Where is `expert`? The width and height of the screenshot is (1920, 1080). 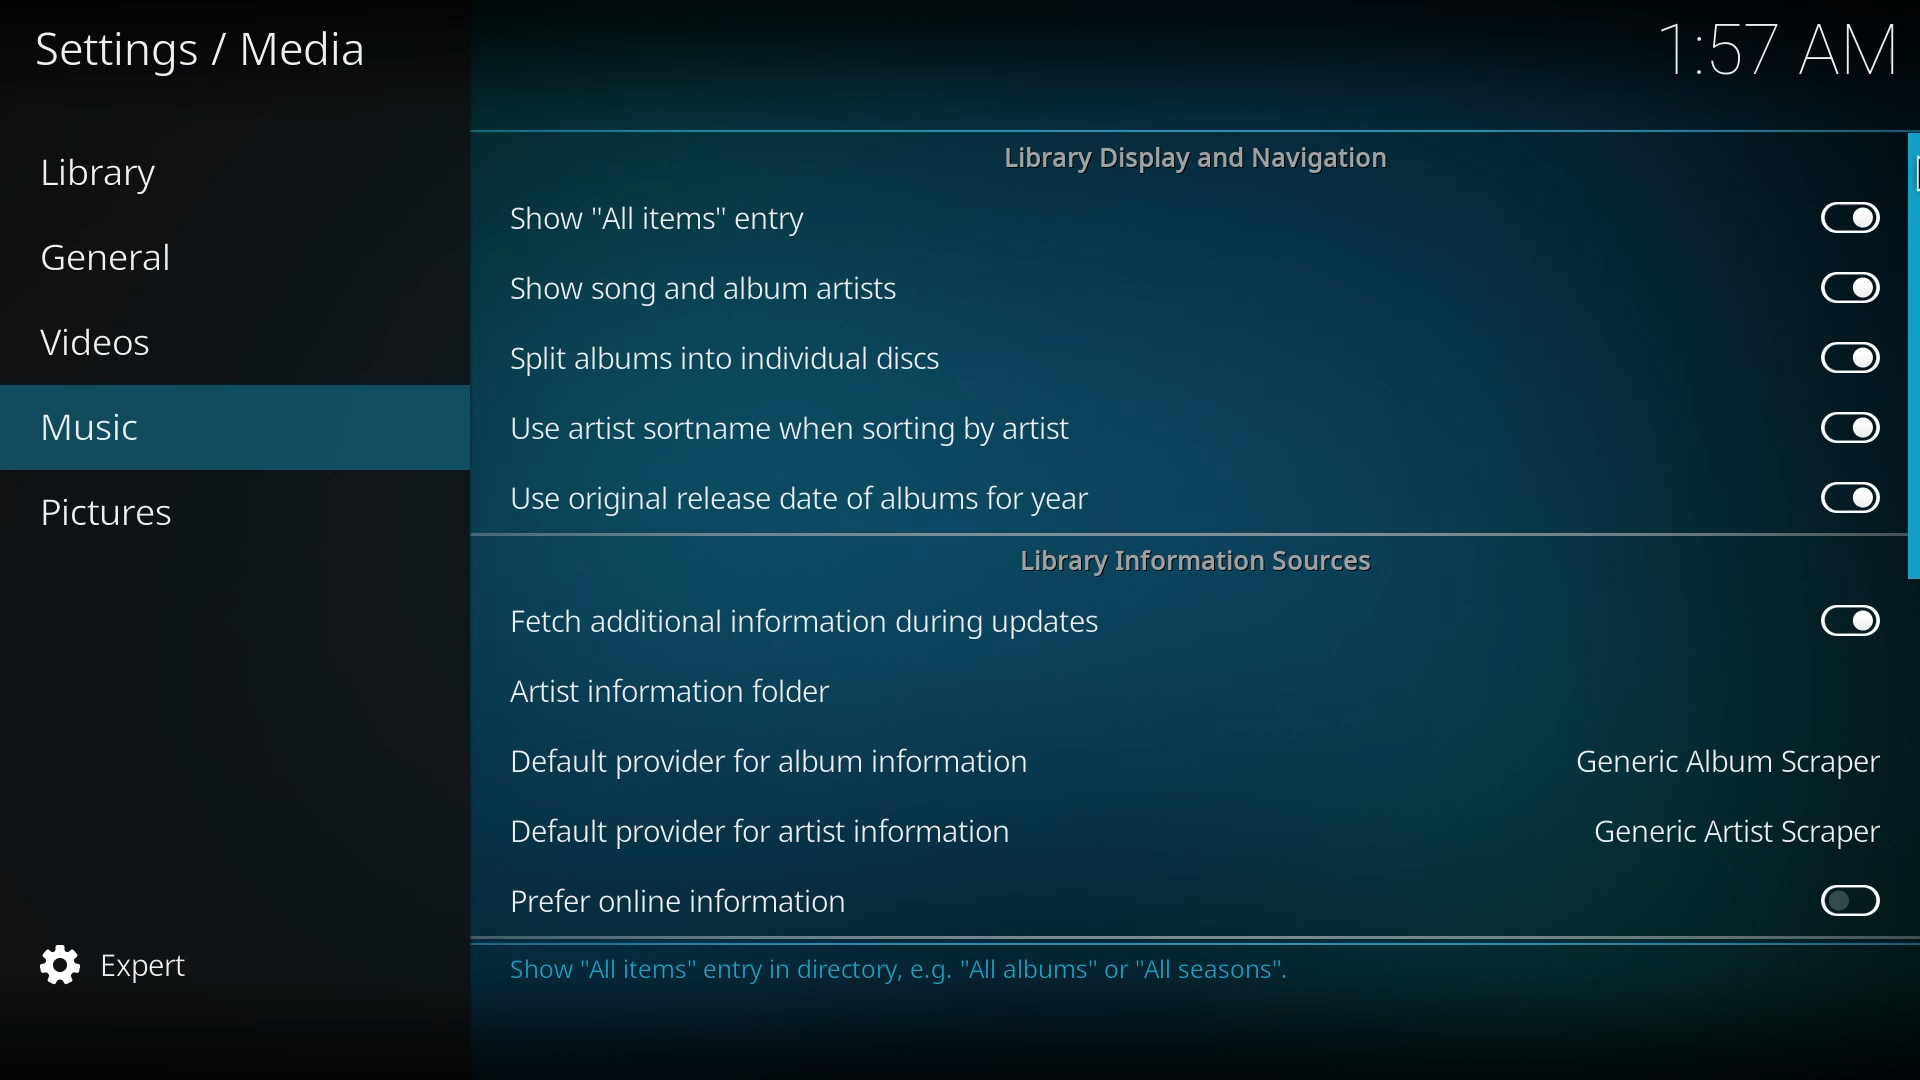
expert is located at coordinates (123, 963).